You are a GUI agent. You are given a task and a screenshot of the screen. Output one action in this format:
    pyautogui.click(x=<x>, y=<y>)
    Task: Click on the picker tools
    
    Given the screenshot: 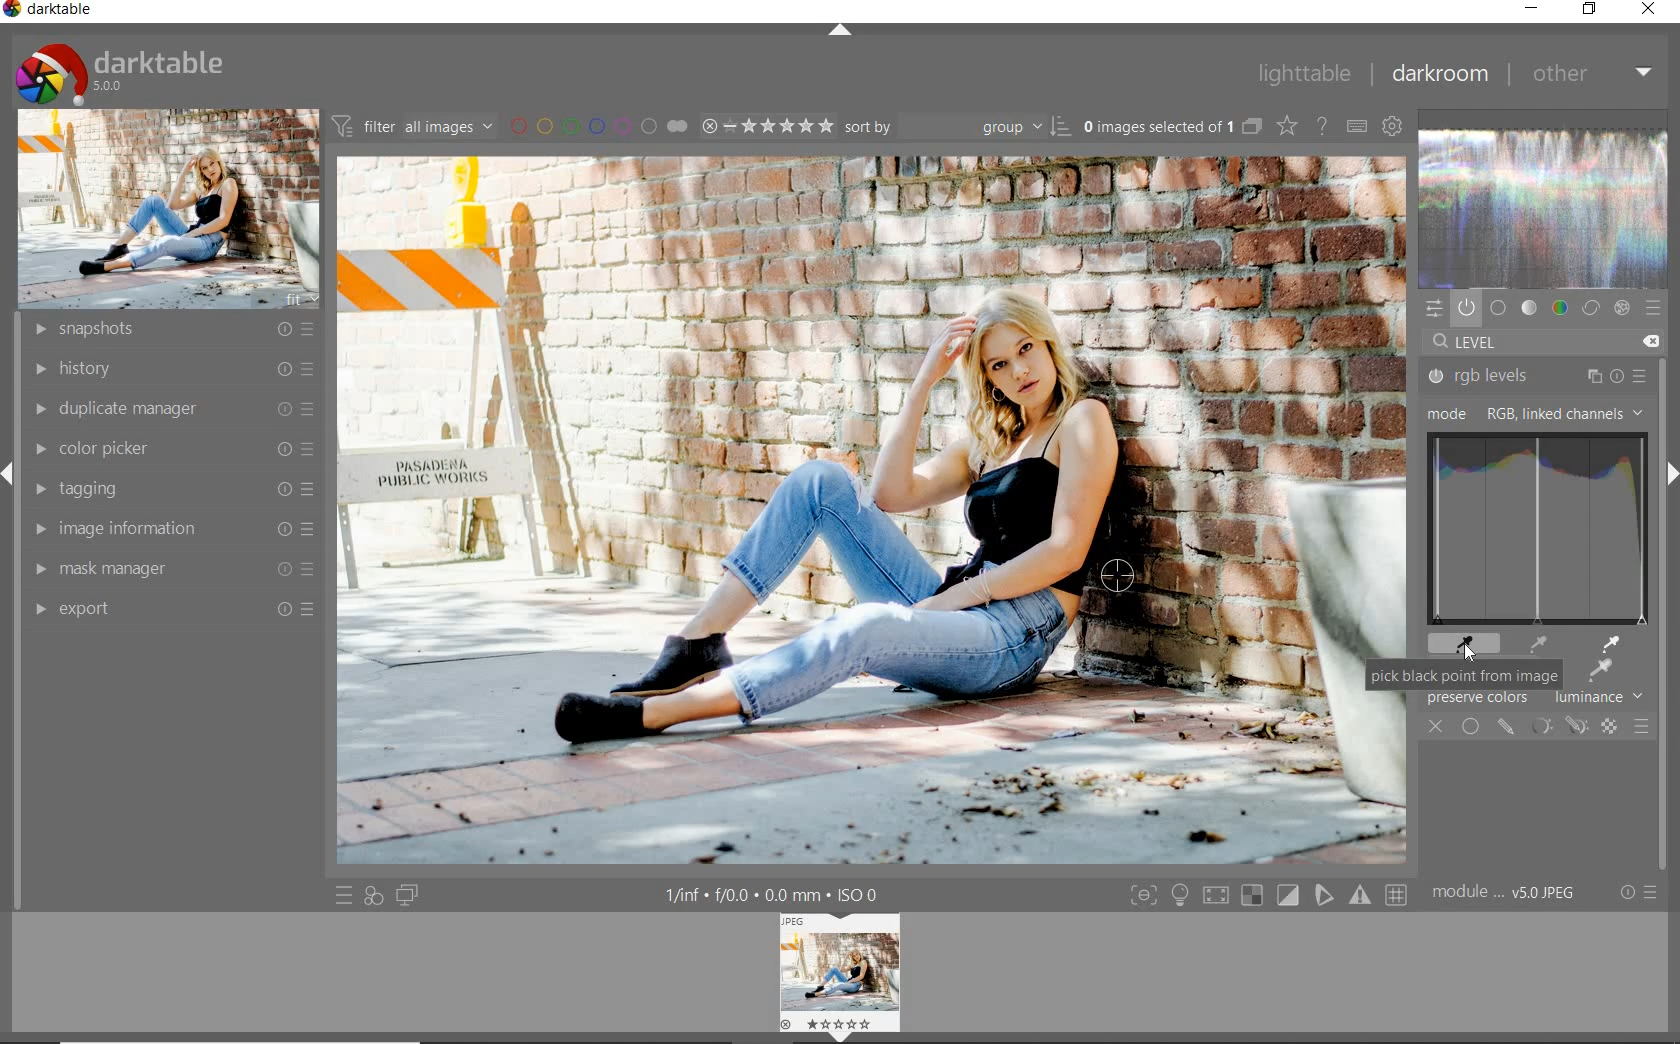 What is the action you would take?
    pyautogui.click(x=1575, y=643)
    